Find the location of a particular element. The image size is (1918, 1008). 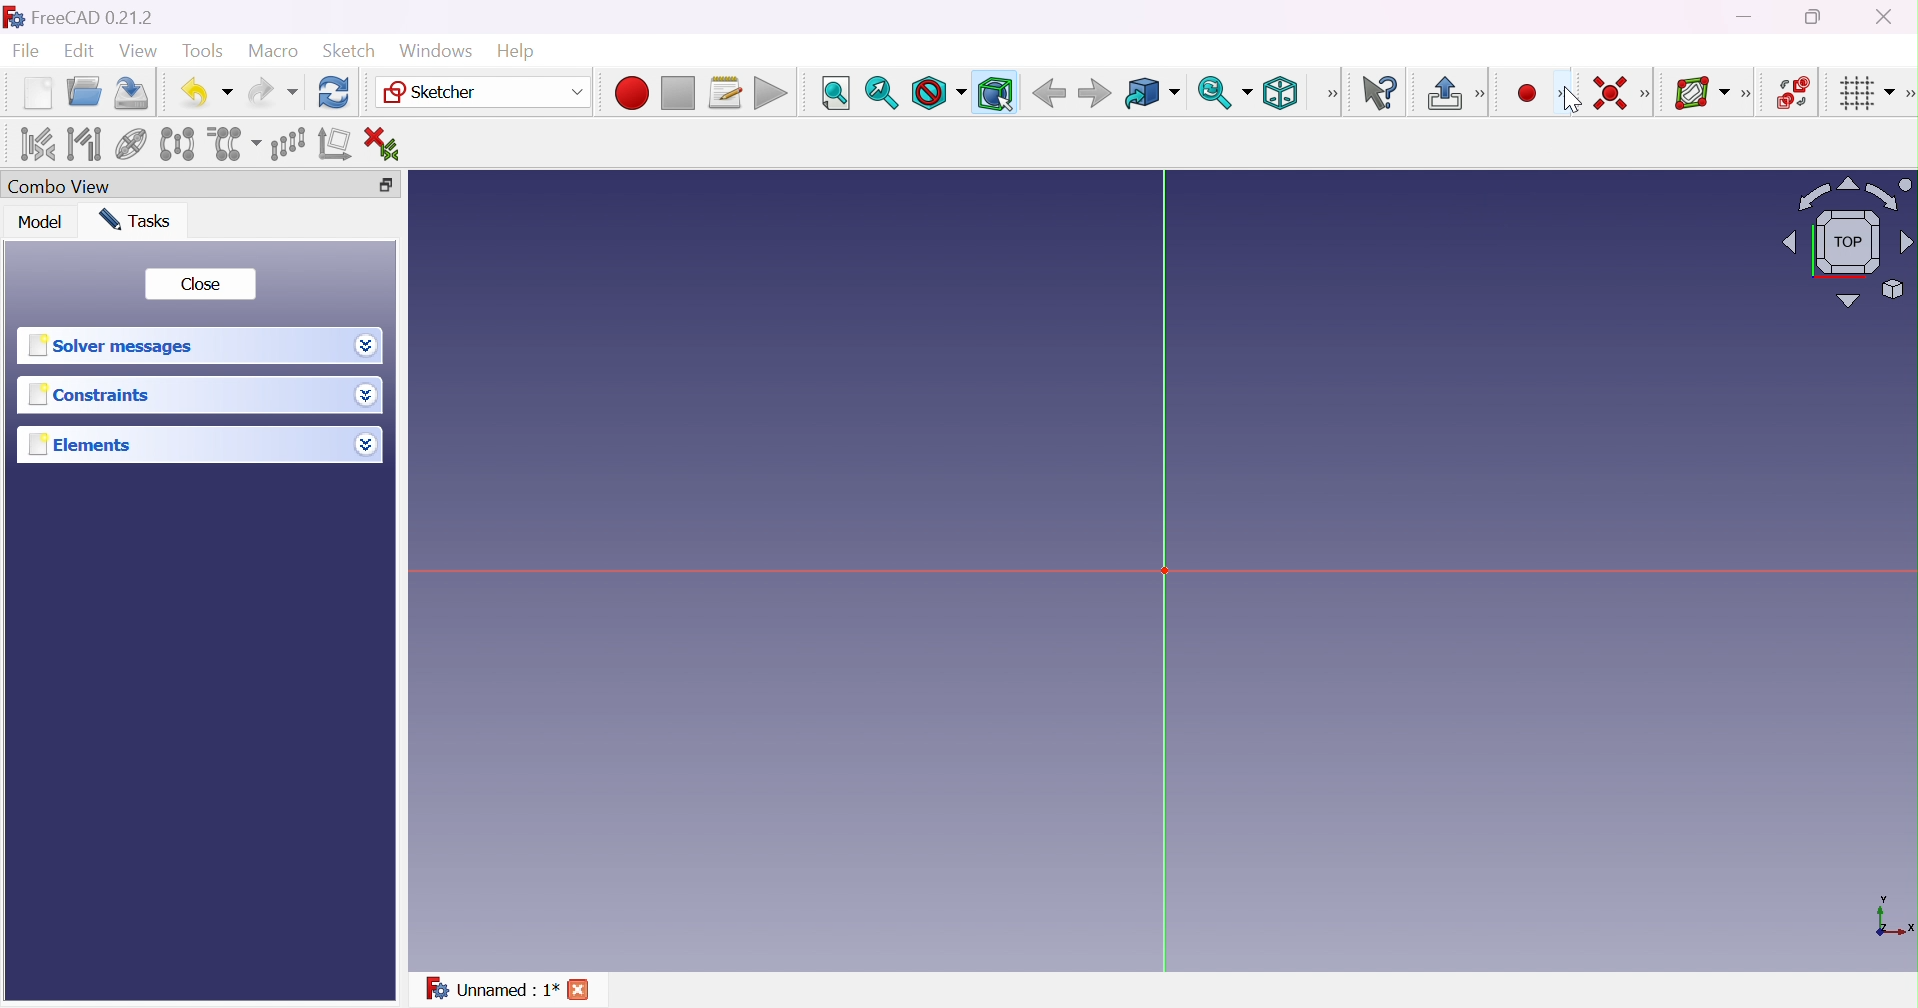

Show/hide internal geometry is located at coordinates (130, 145).